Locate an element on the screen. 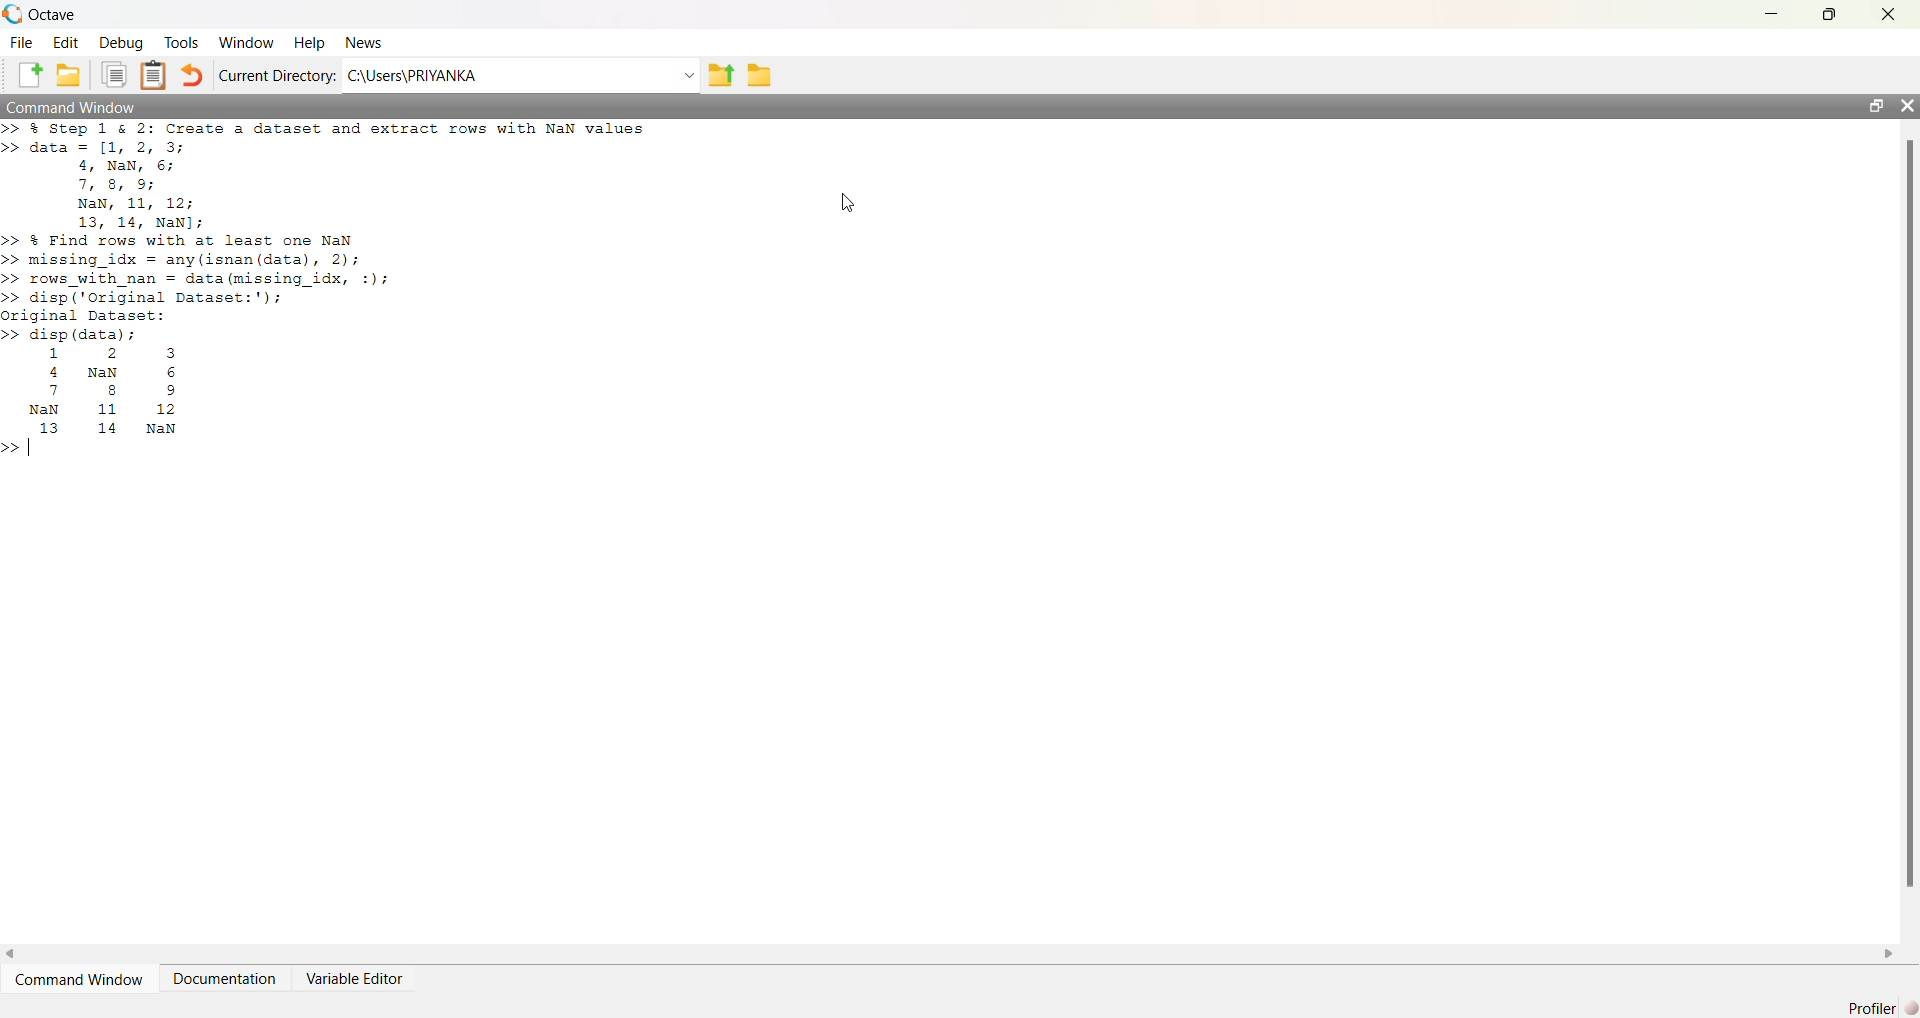 The height and width of the screenshot is (1018, 1920). Current Directory: is located at coordinates (278, 75).